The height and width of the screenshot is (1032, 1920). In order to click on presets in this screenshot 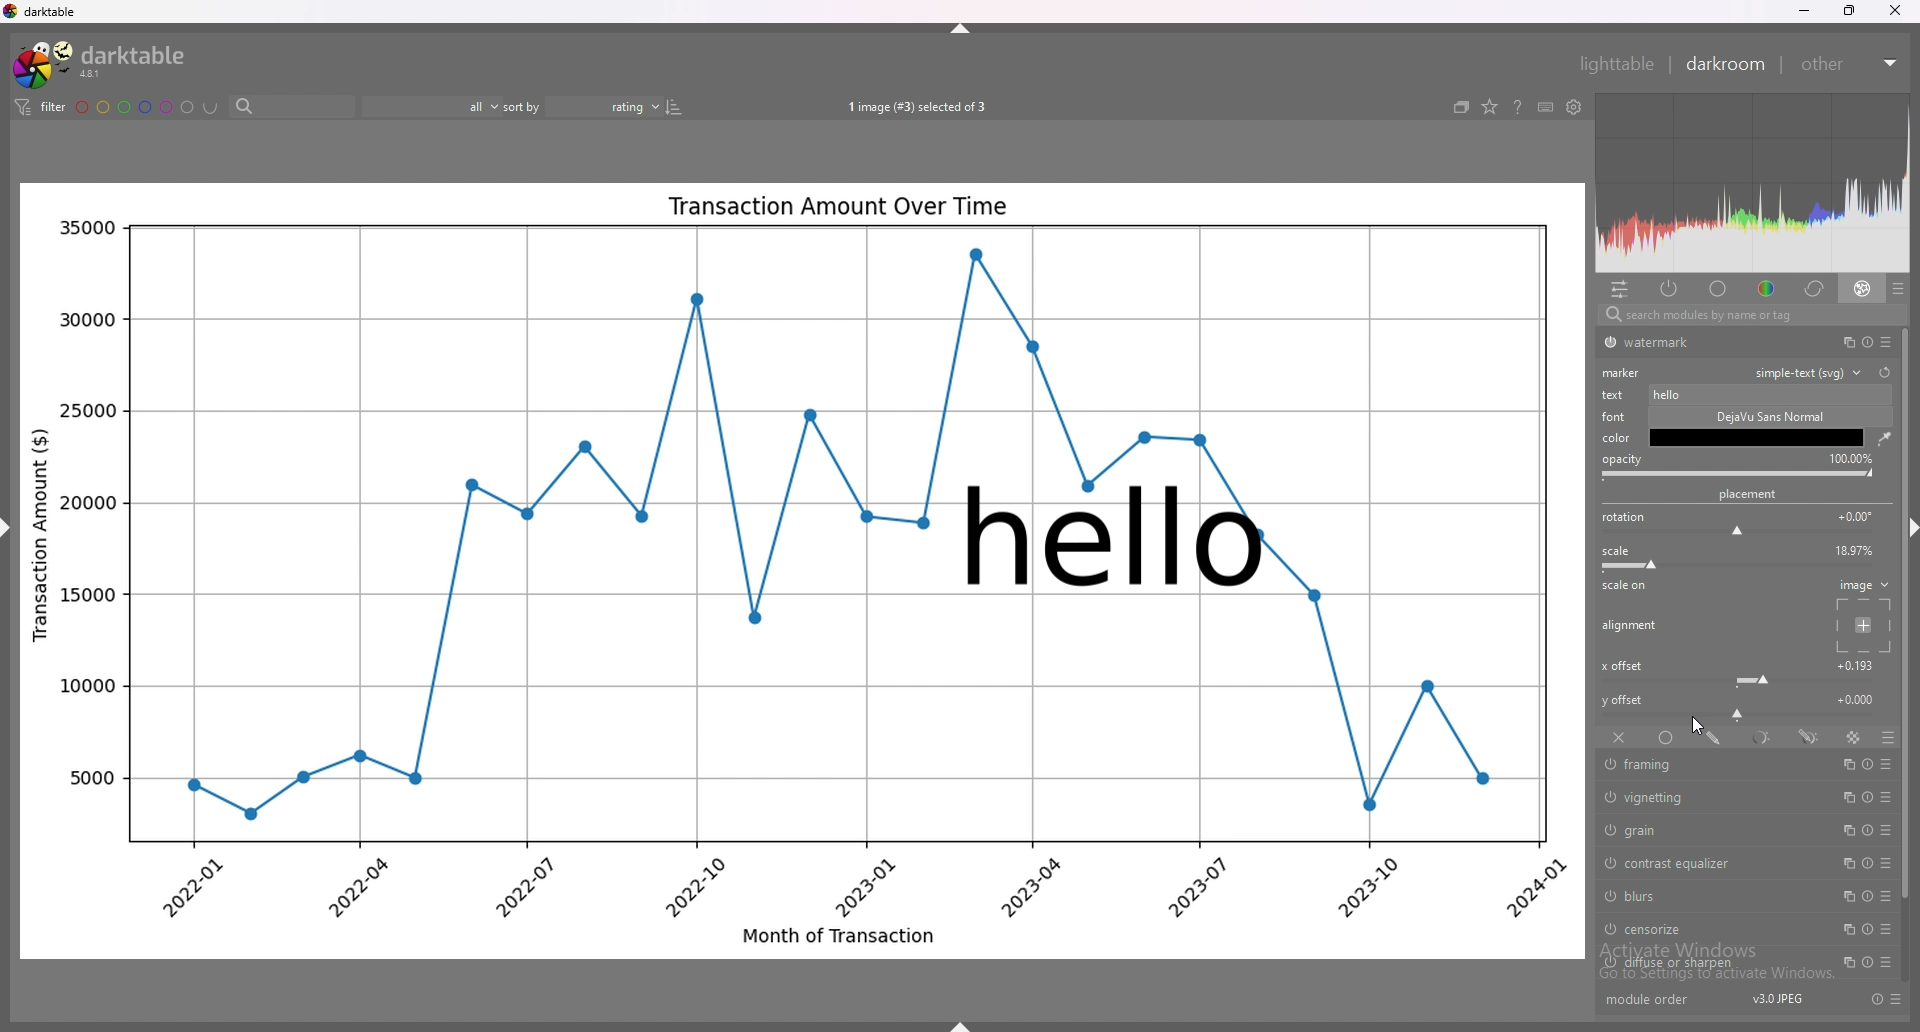, I will do `click(1887, 864)`.